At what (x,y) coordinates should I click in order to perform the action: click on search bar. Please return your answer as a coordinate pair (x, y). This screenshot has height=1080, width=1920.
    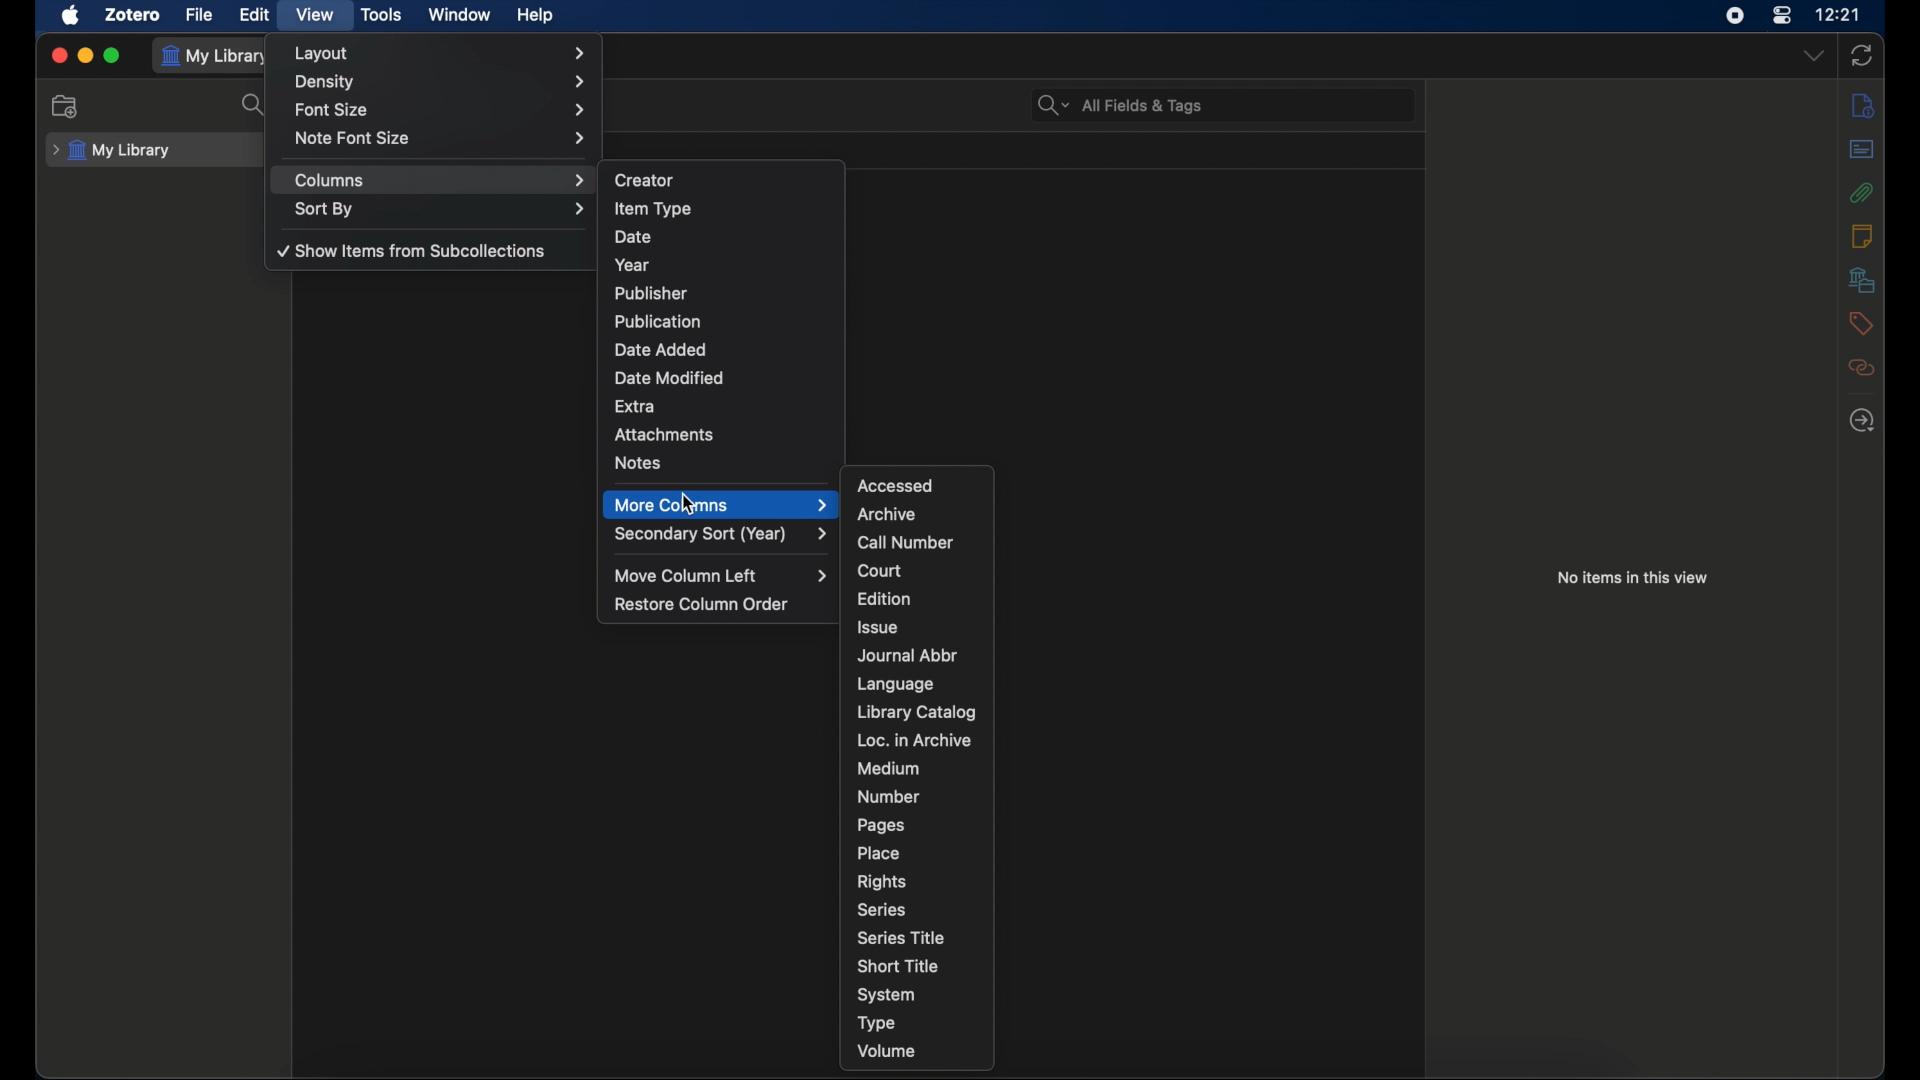
    Looking at the image, I should click on (1121, 105).